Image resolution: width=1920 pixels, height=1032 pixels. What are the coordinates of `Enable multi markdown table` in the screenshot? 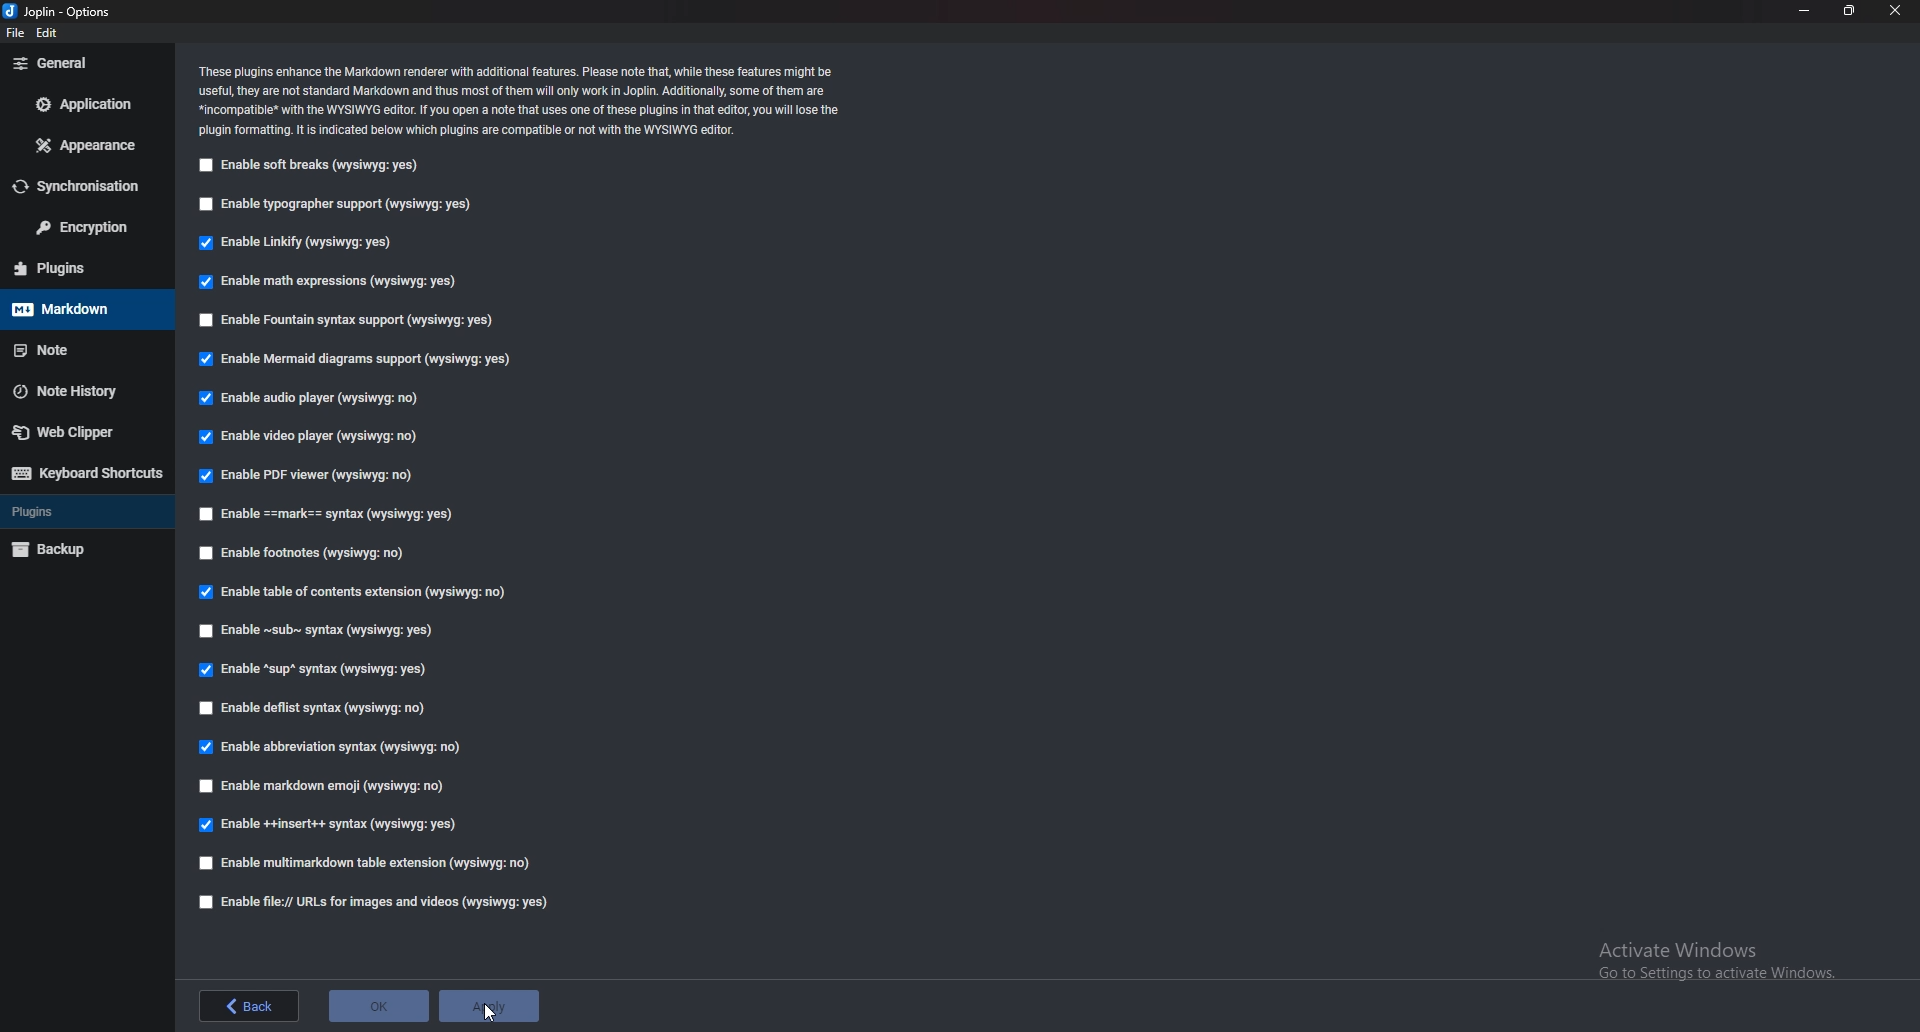 It's located at (371, 863).